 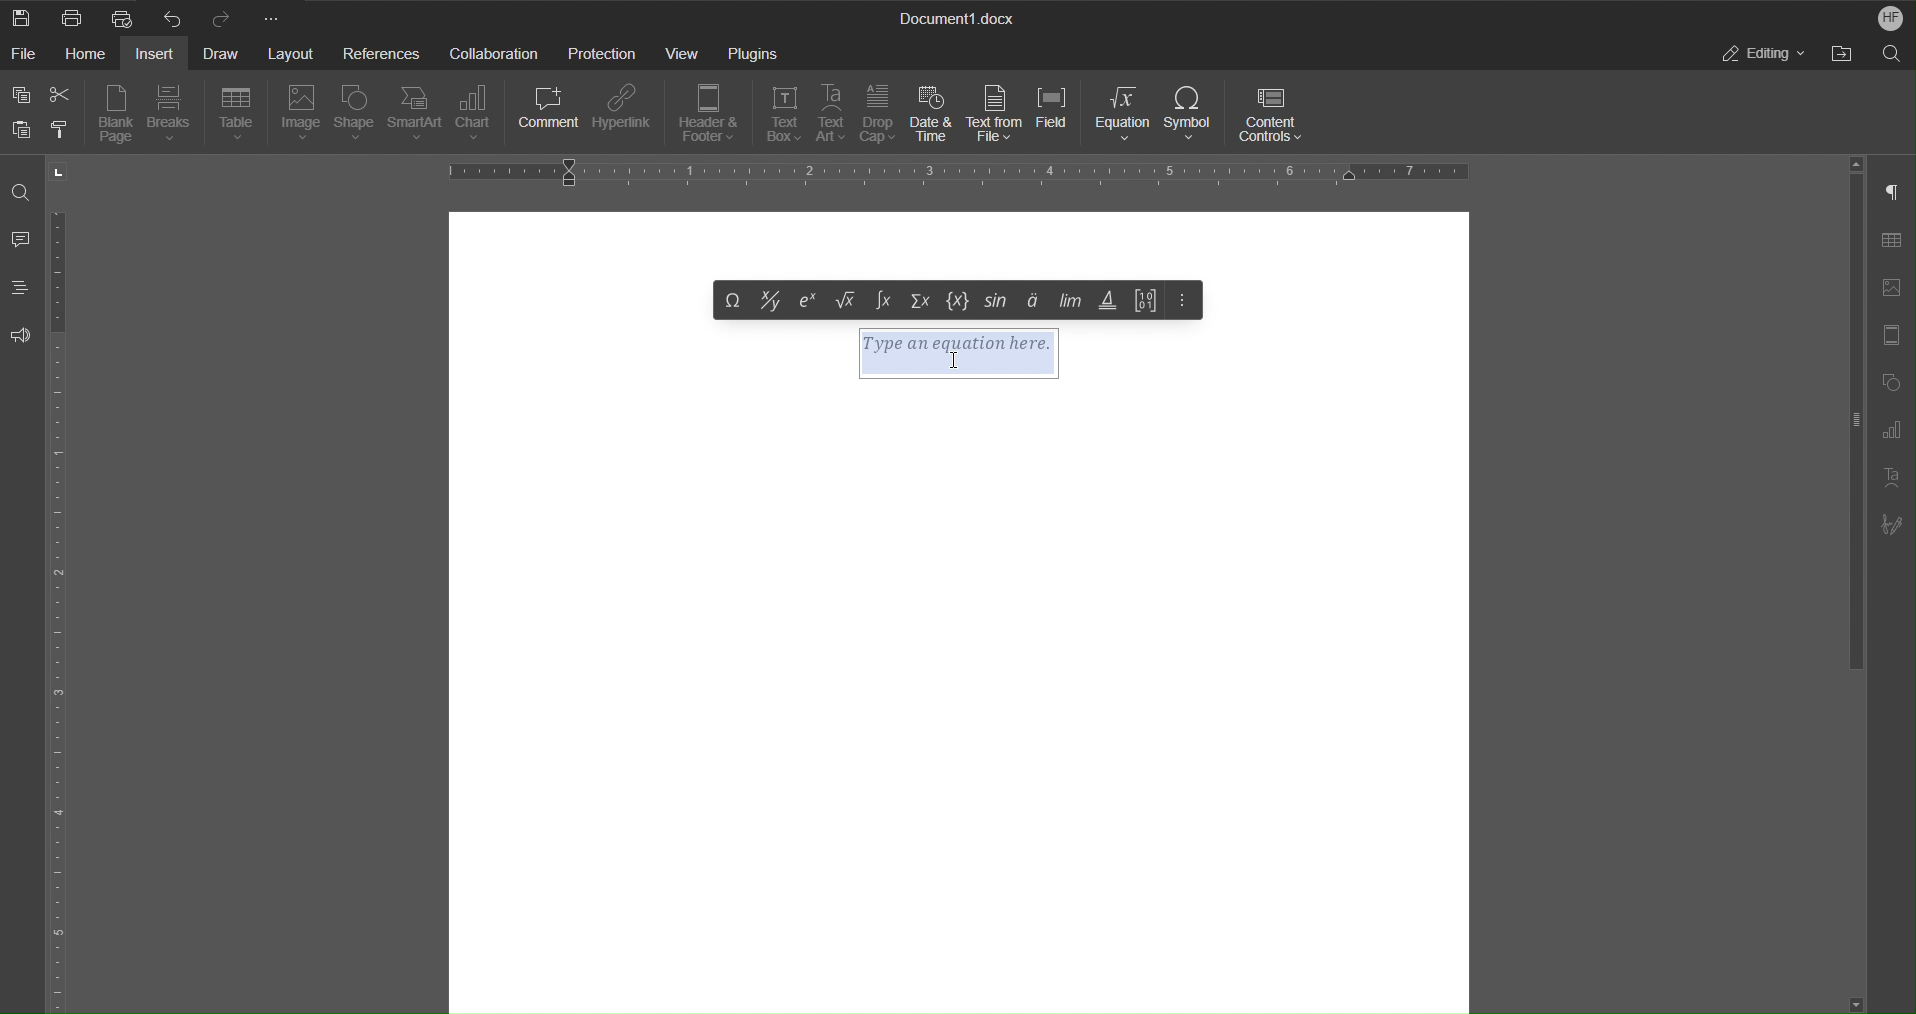 What do you see at coordinates (958, 300) in the screenshot?
I see `Set` at bounding box center [958, 300].